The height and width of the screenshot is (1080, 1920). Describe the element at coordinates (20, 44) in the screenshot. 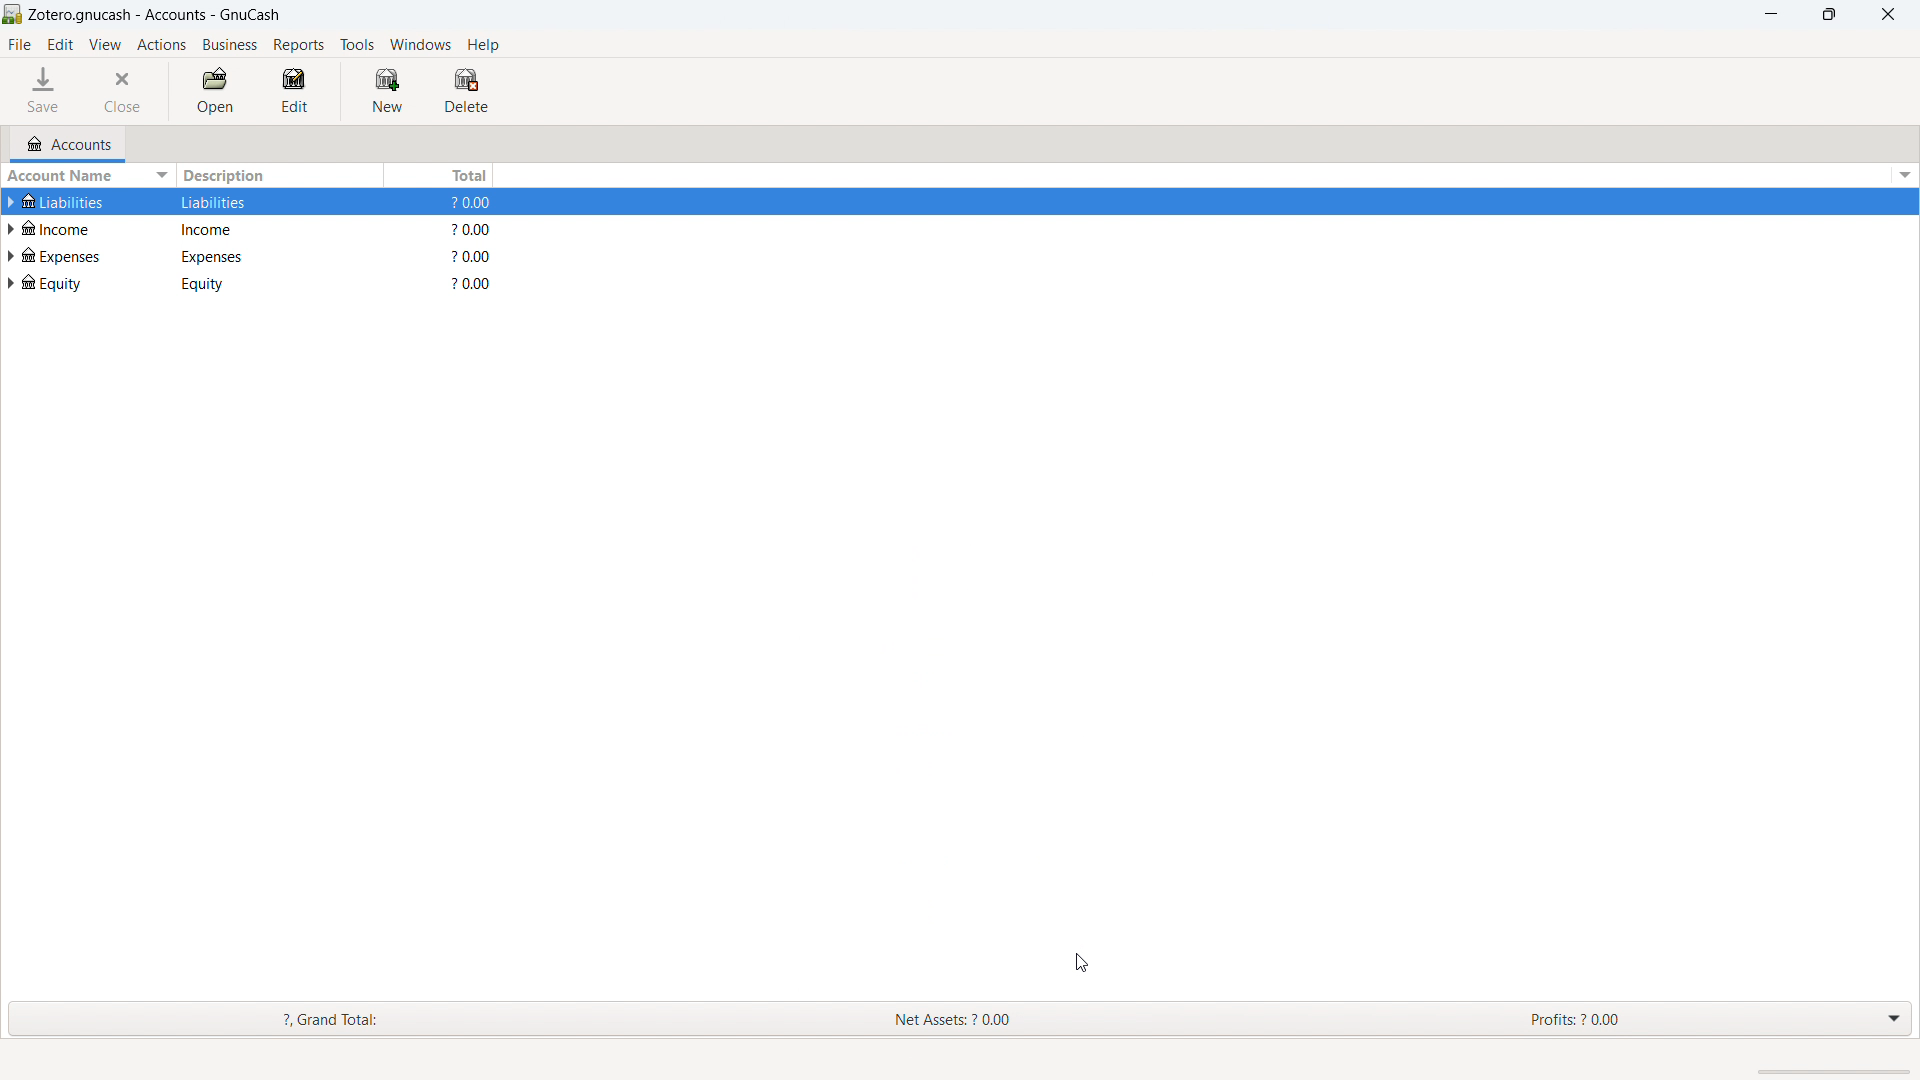

I see `file` at that location.